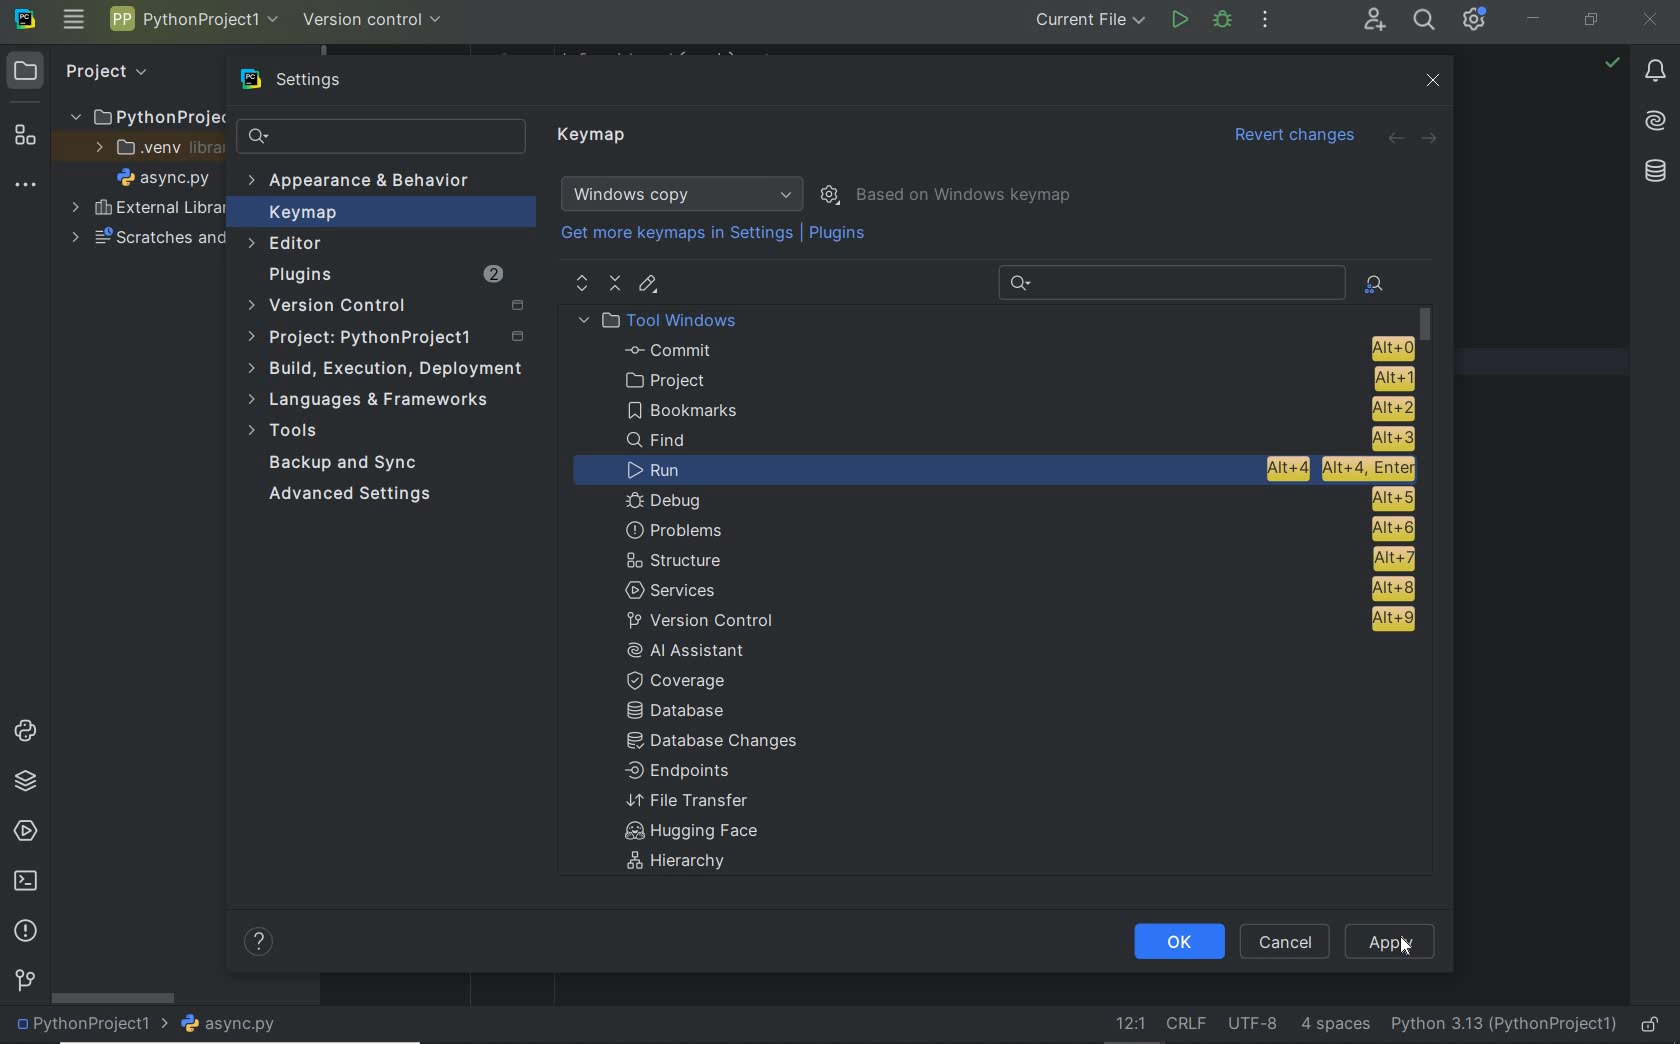 Image resolution: width=1680 pixels, height=1044 pixels. I want to click on Run, so click(1021, 468).